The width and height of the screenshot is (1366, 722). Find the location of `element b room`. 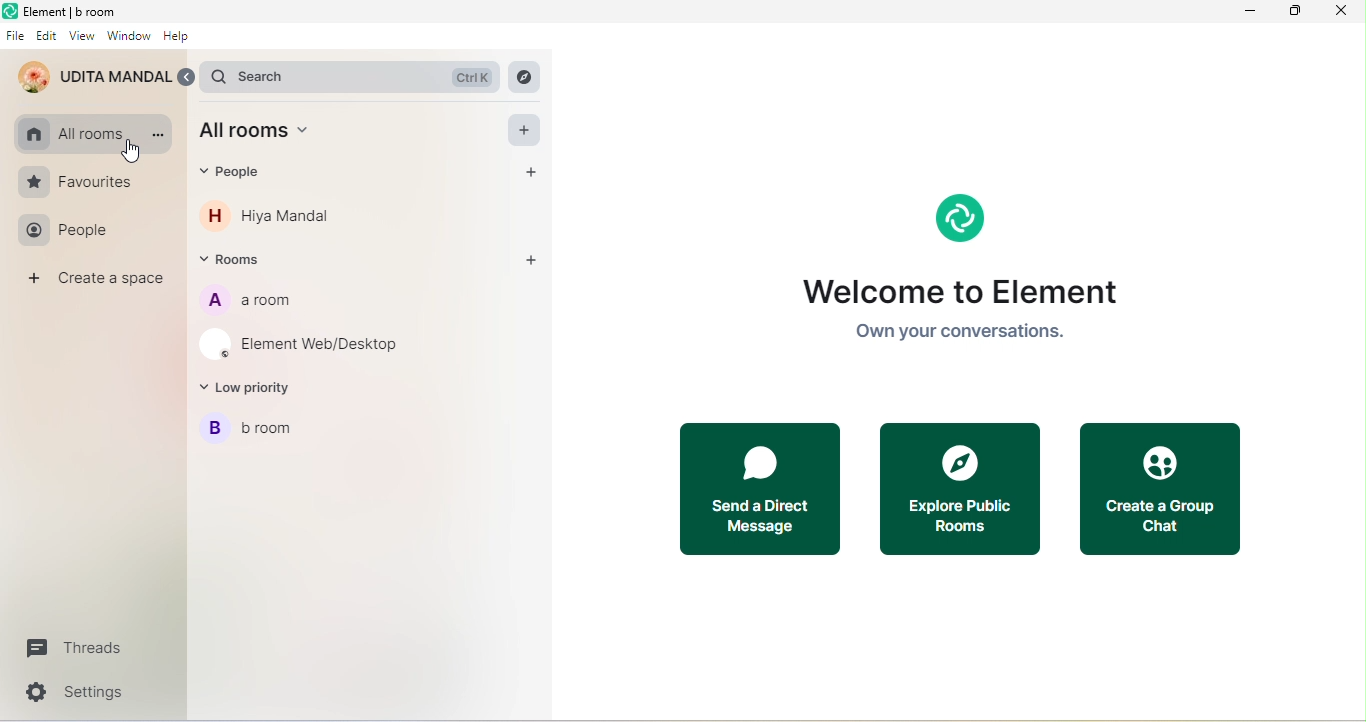

element b room is located at coordinates (76, 11).